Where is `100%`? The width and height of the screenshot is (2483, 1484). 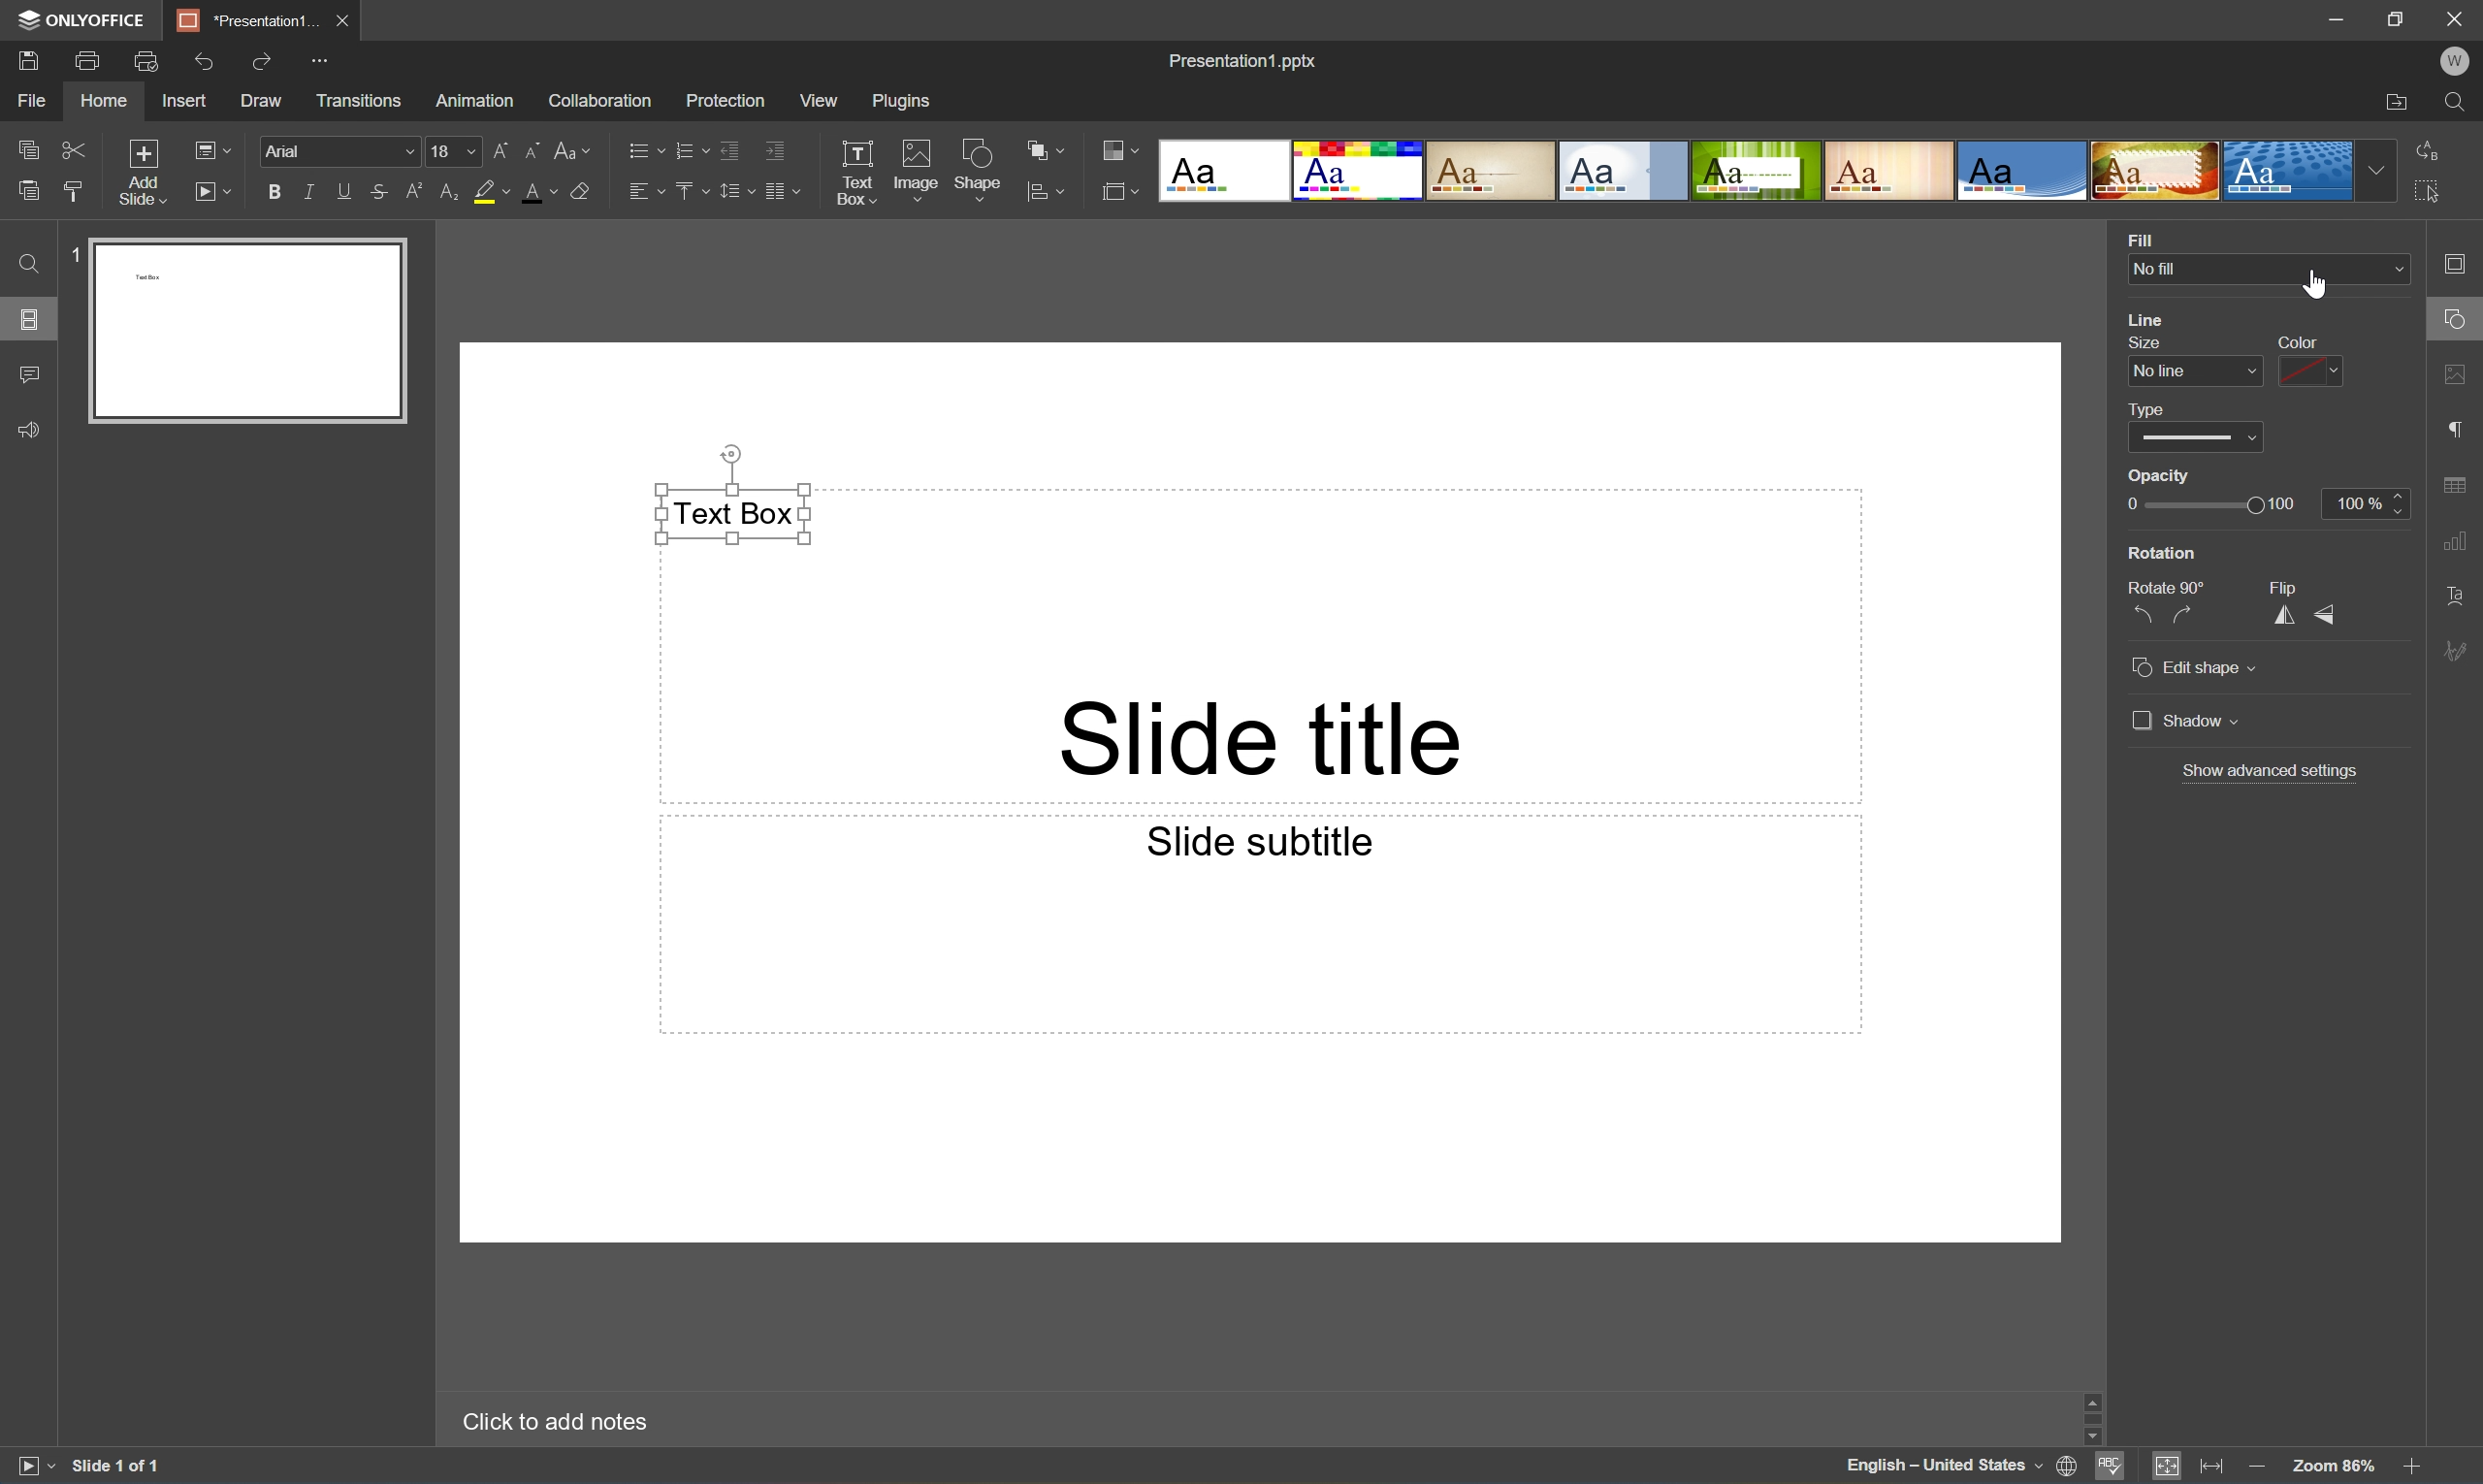 100% is located at coordinates (2373, 505).